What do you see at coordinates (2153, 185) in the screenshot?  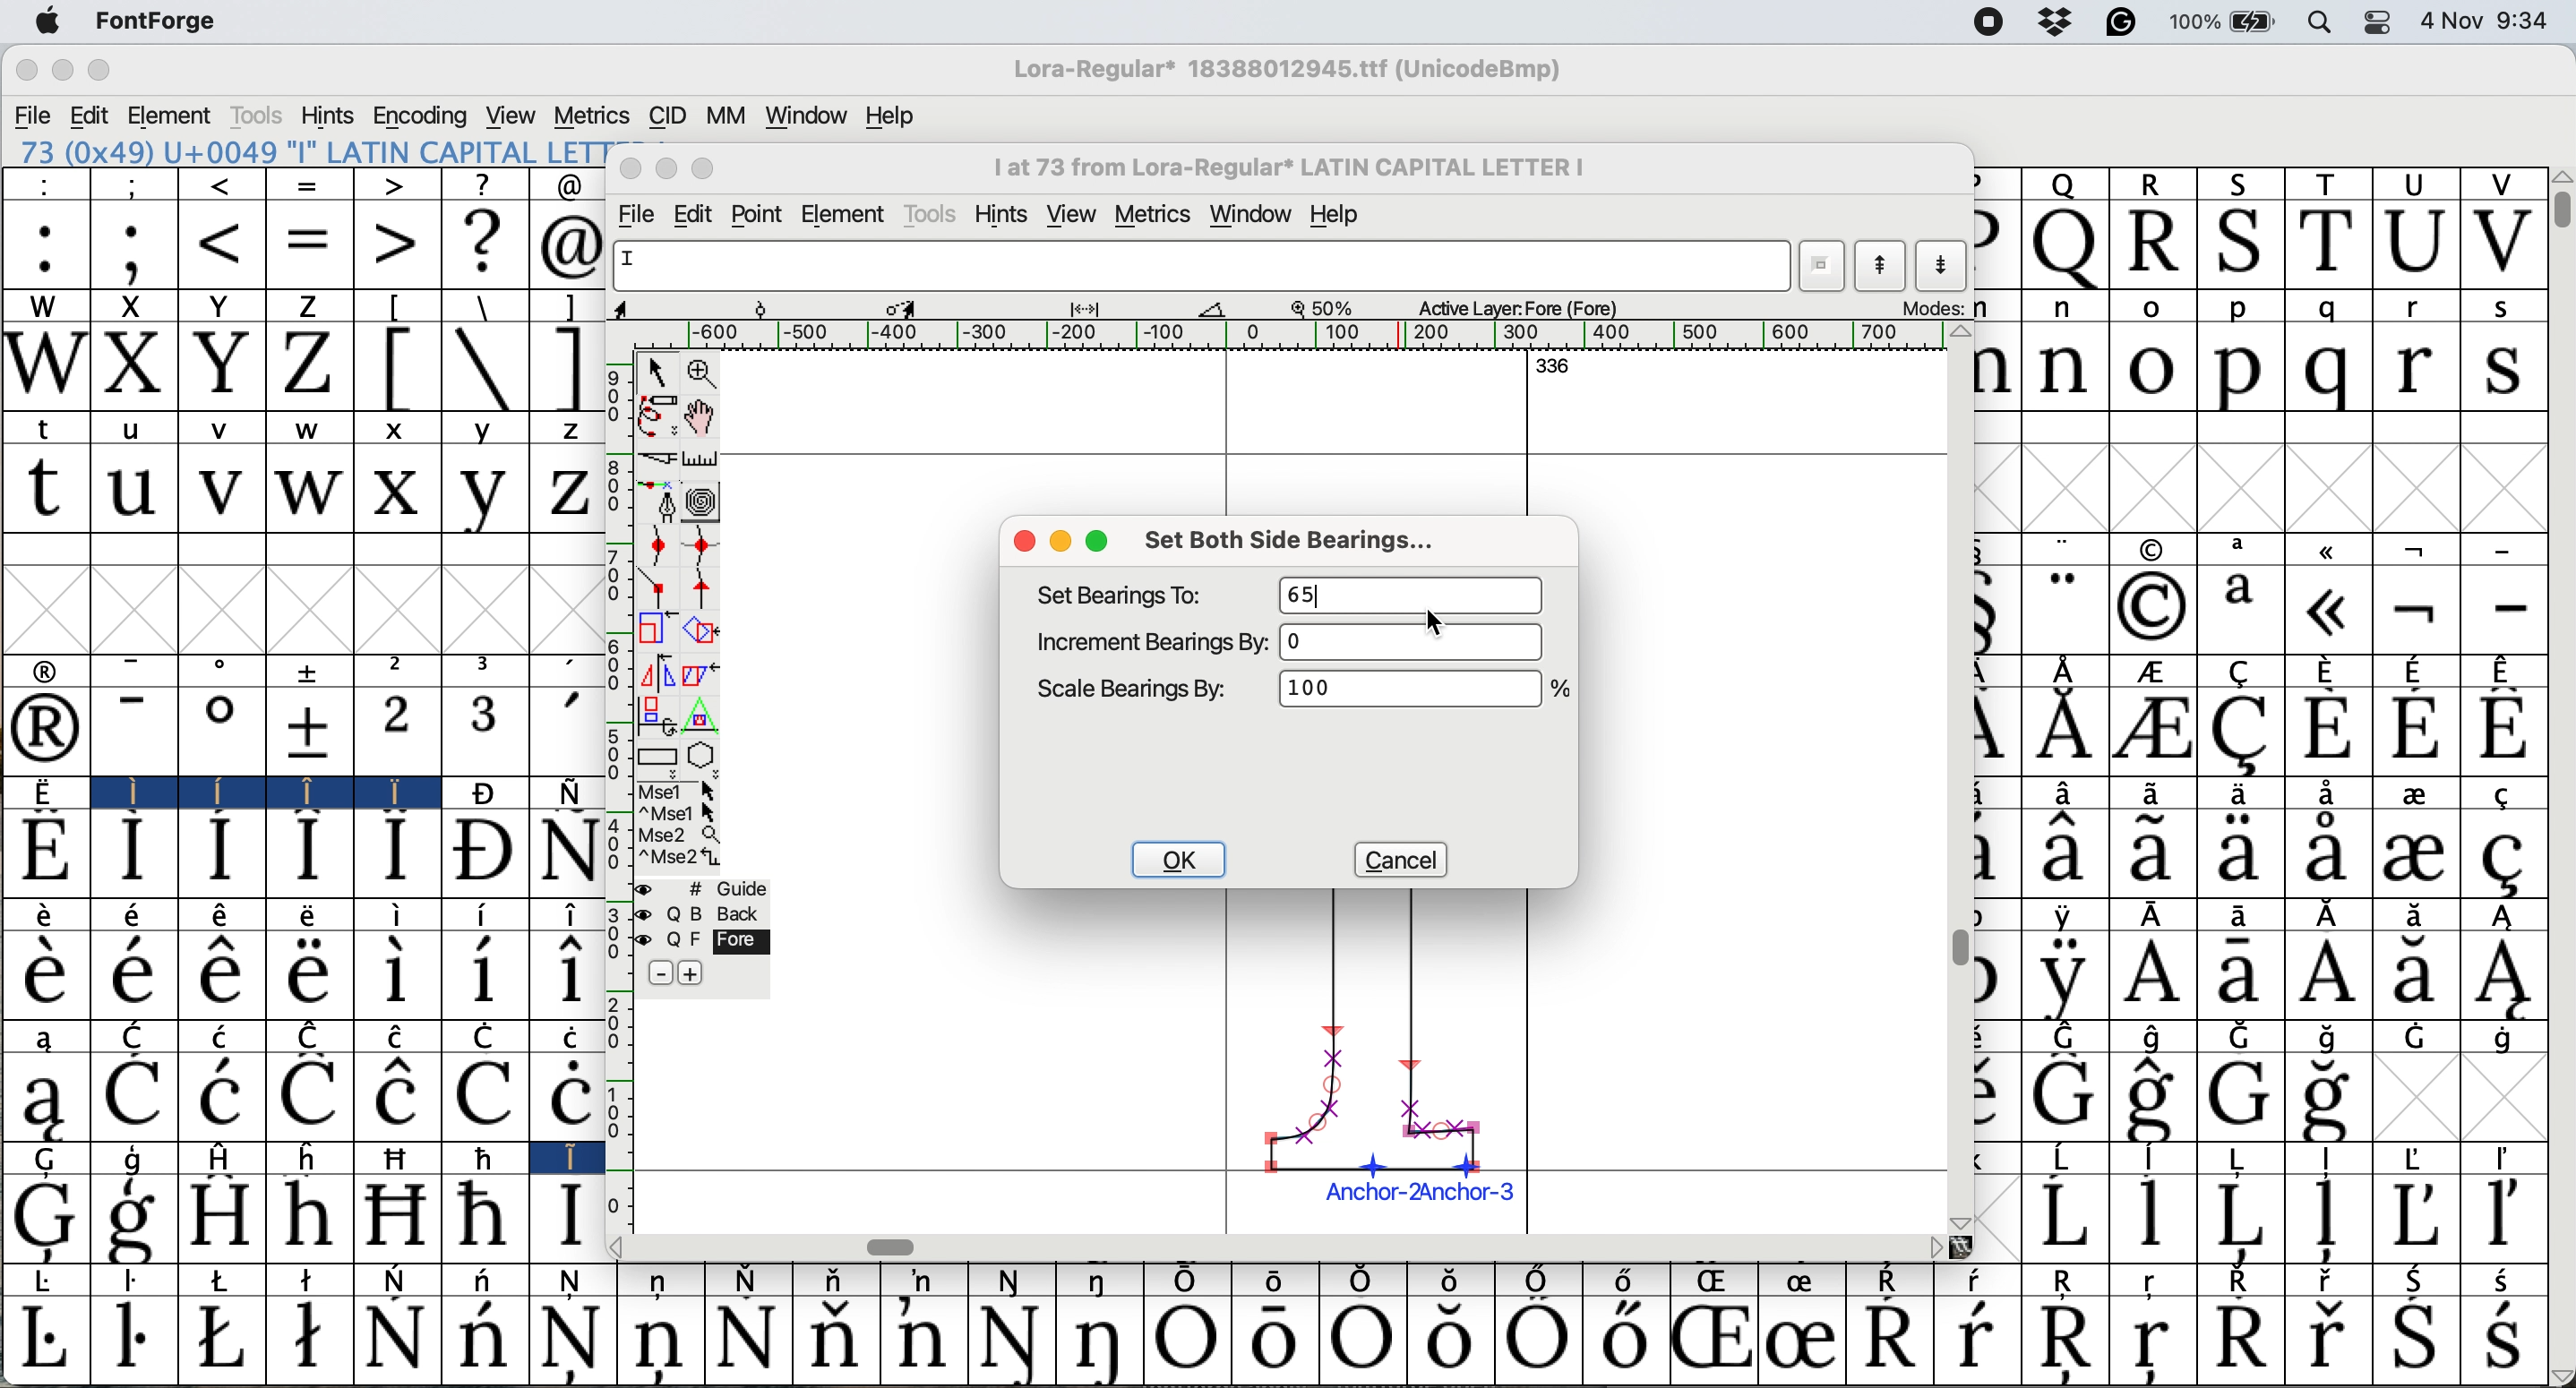 I see `R` at bounding box center [2153, 185].